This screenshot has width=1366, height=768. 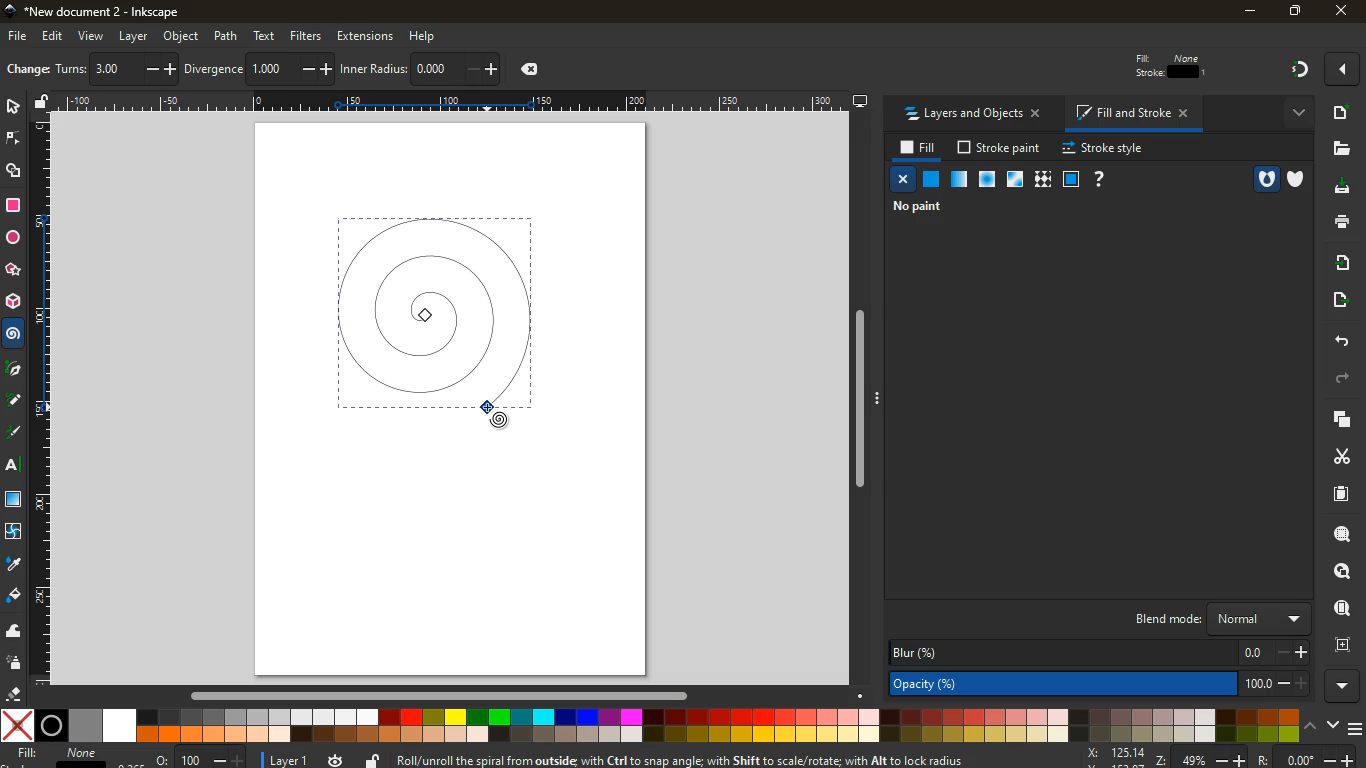 What do you see at coordinates (1344, 189) in the screenshot?
I see `download` at bounding box center [1344, 189].